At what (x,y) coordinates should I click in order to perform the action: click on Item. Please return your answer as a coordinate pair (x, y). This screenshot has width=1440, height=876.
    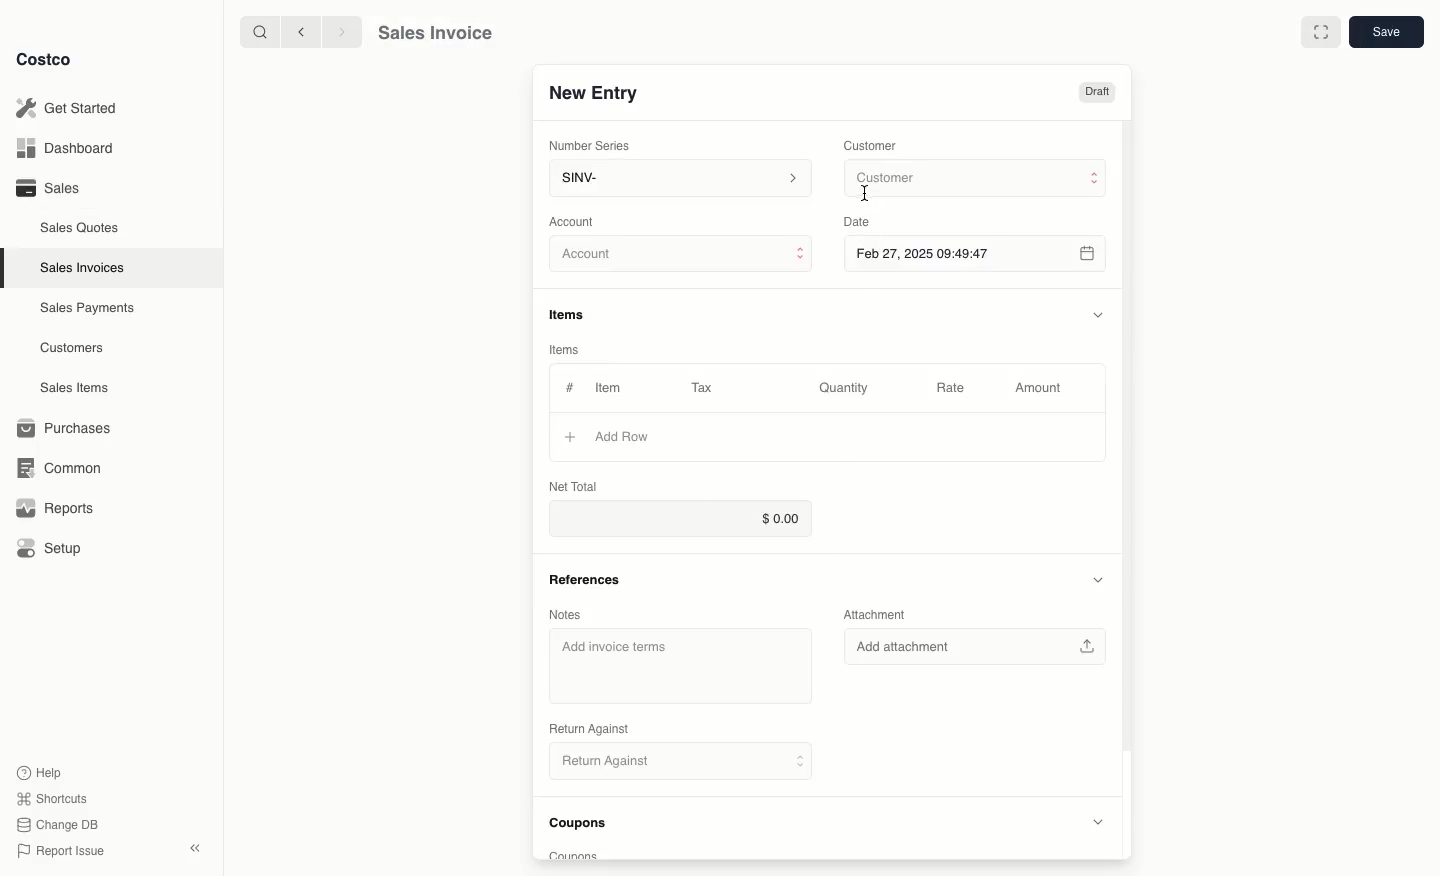
    Looking at the image, I should click on (610, 387).